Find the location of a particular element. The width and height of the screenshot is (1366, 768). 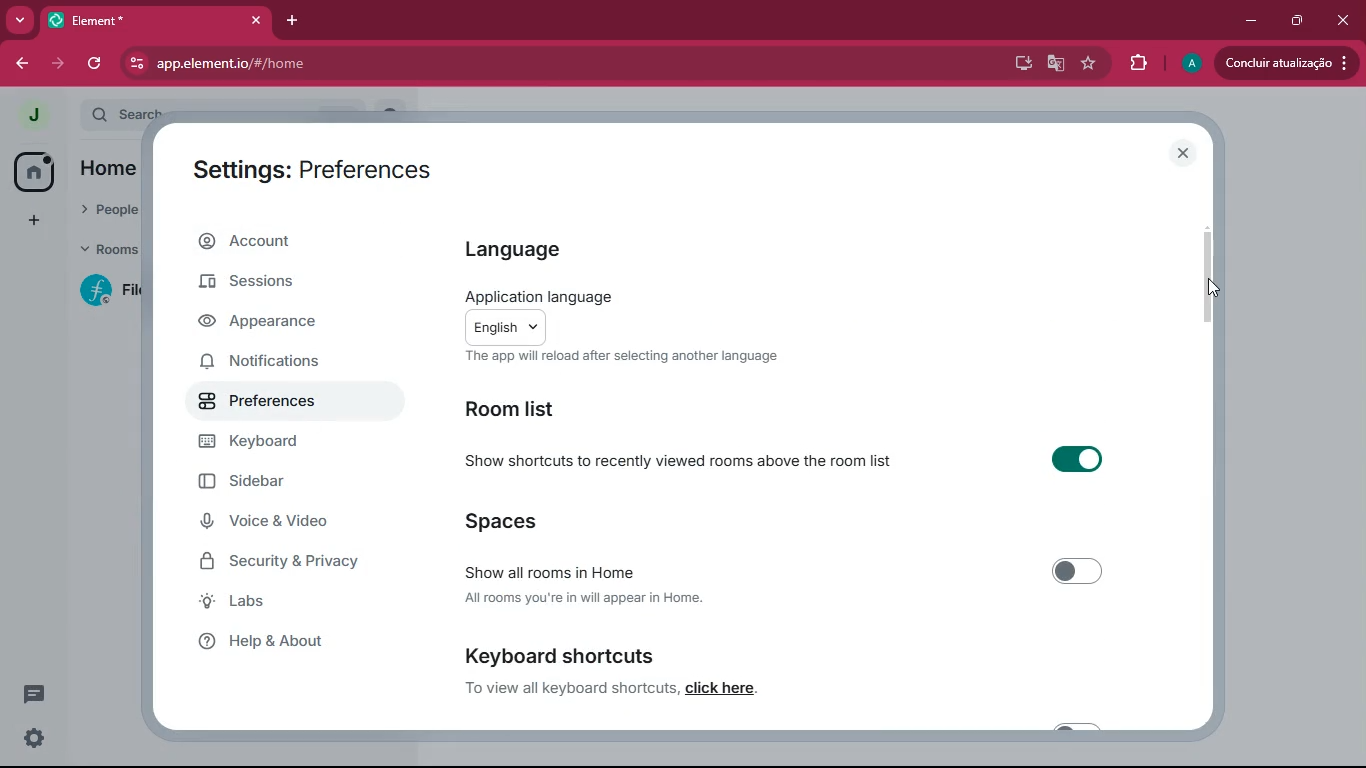

comments is located at coordinates (34, 694).